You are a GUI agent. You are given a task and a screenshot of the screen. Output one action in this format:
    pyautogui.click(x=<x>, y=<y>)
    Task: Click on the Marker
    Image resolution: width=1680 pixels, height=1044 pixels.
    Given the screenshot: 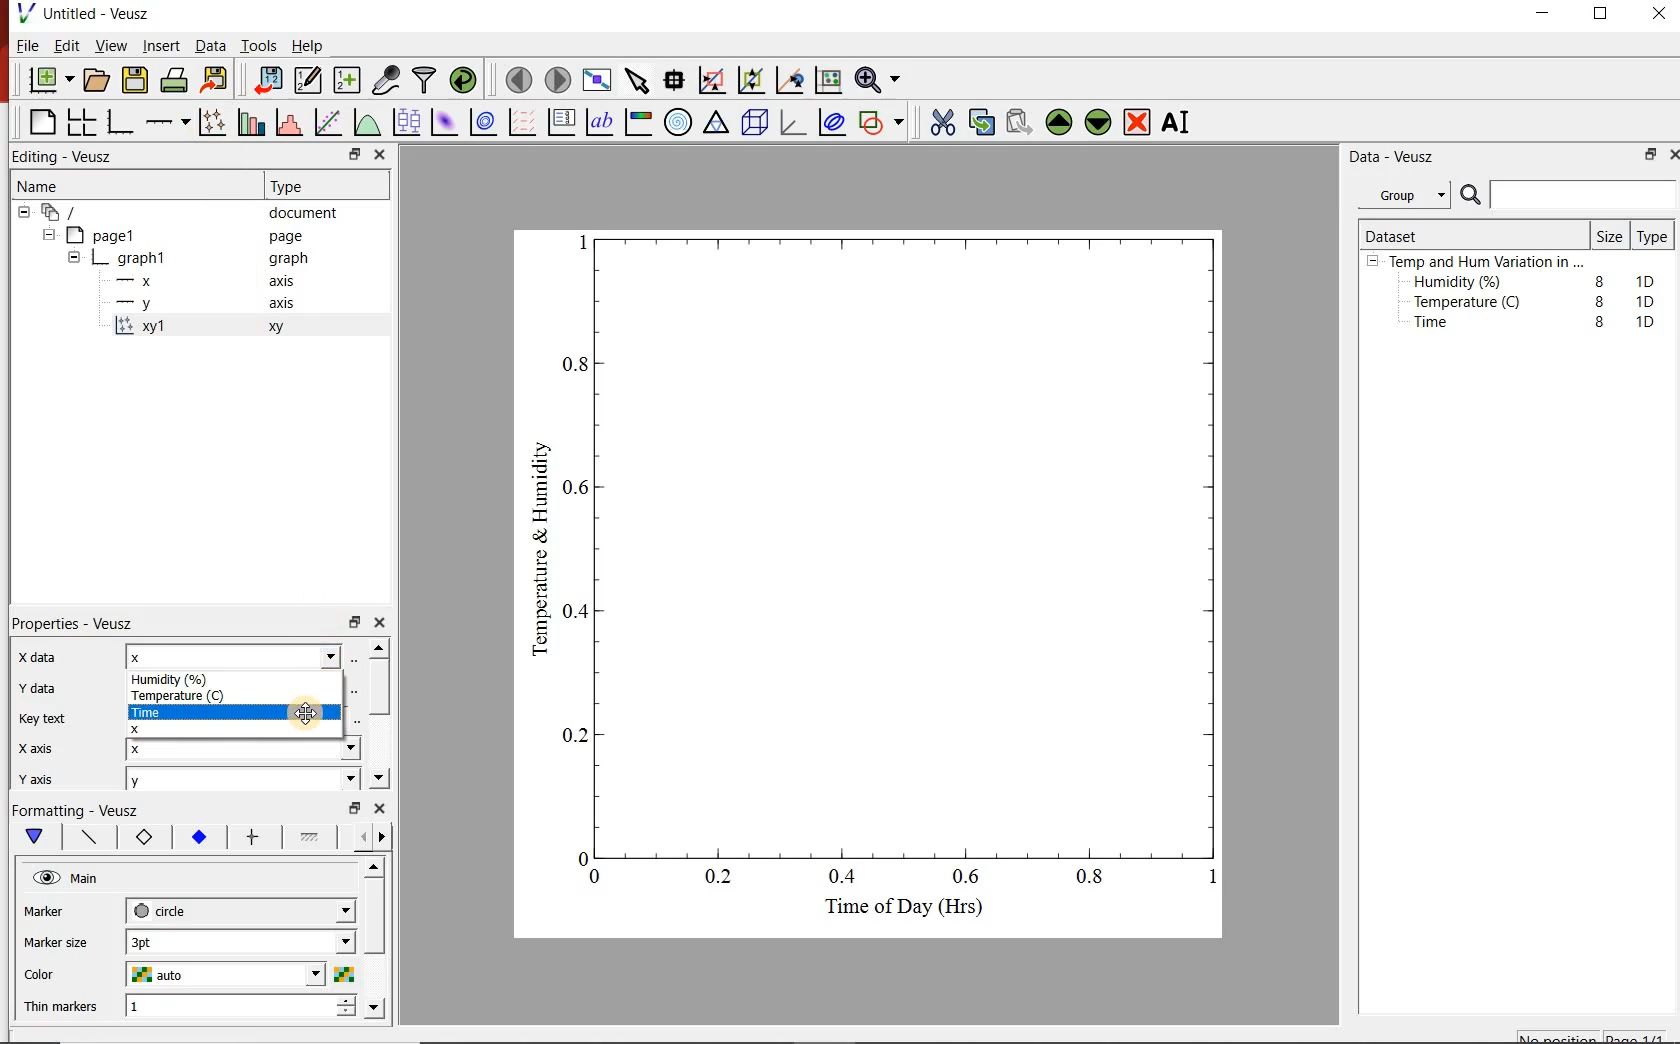 What is the action you would take?
    pyautogui.click(x=59, y=913)
    